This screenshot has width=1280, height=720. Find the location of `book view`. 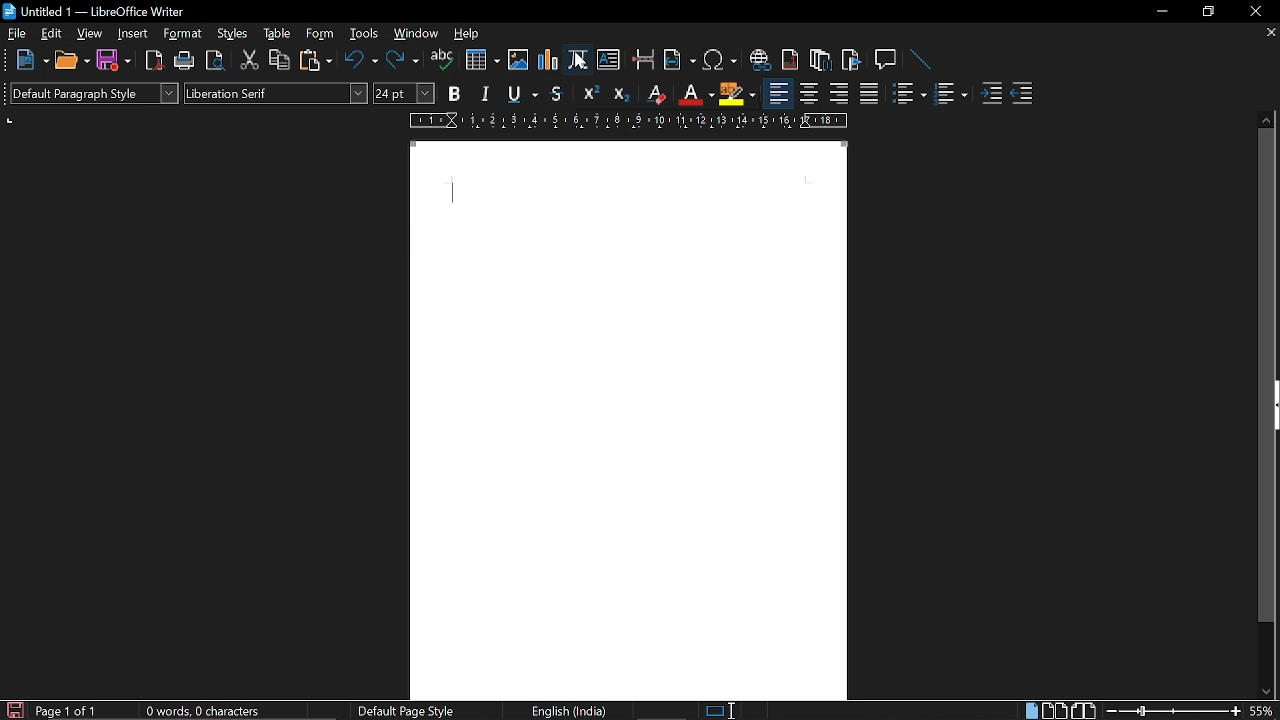

book view is located at coordinates (1084, 710).